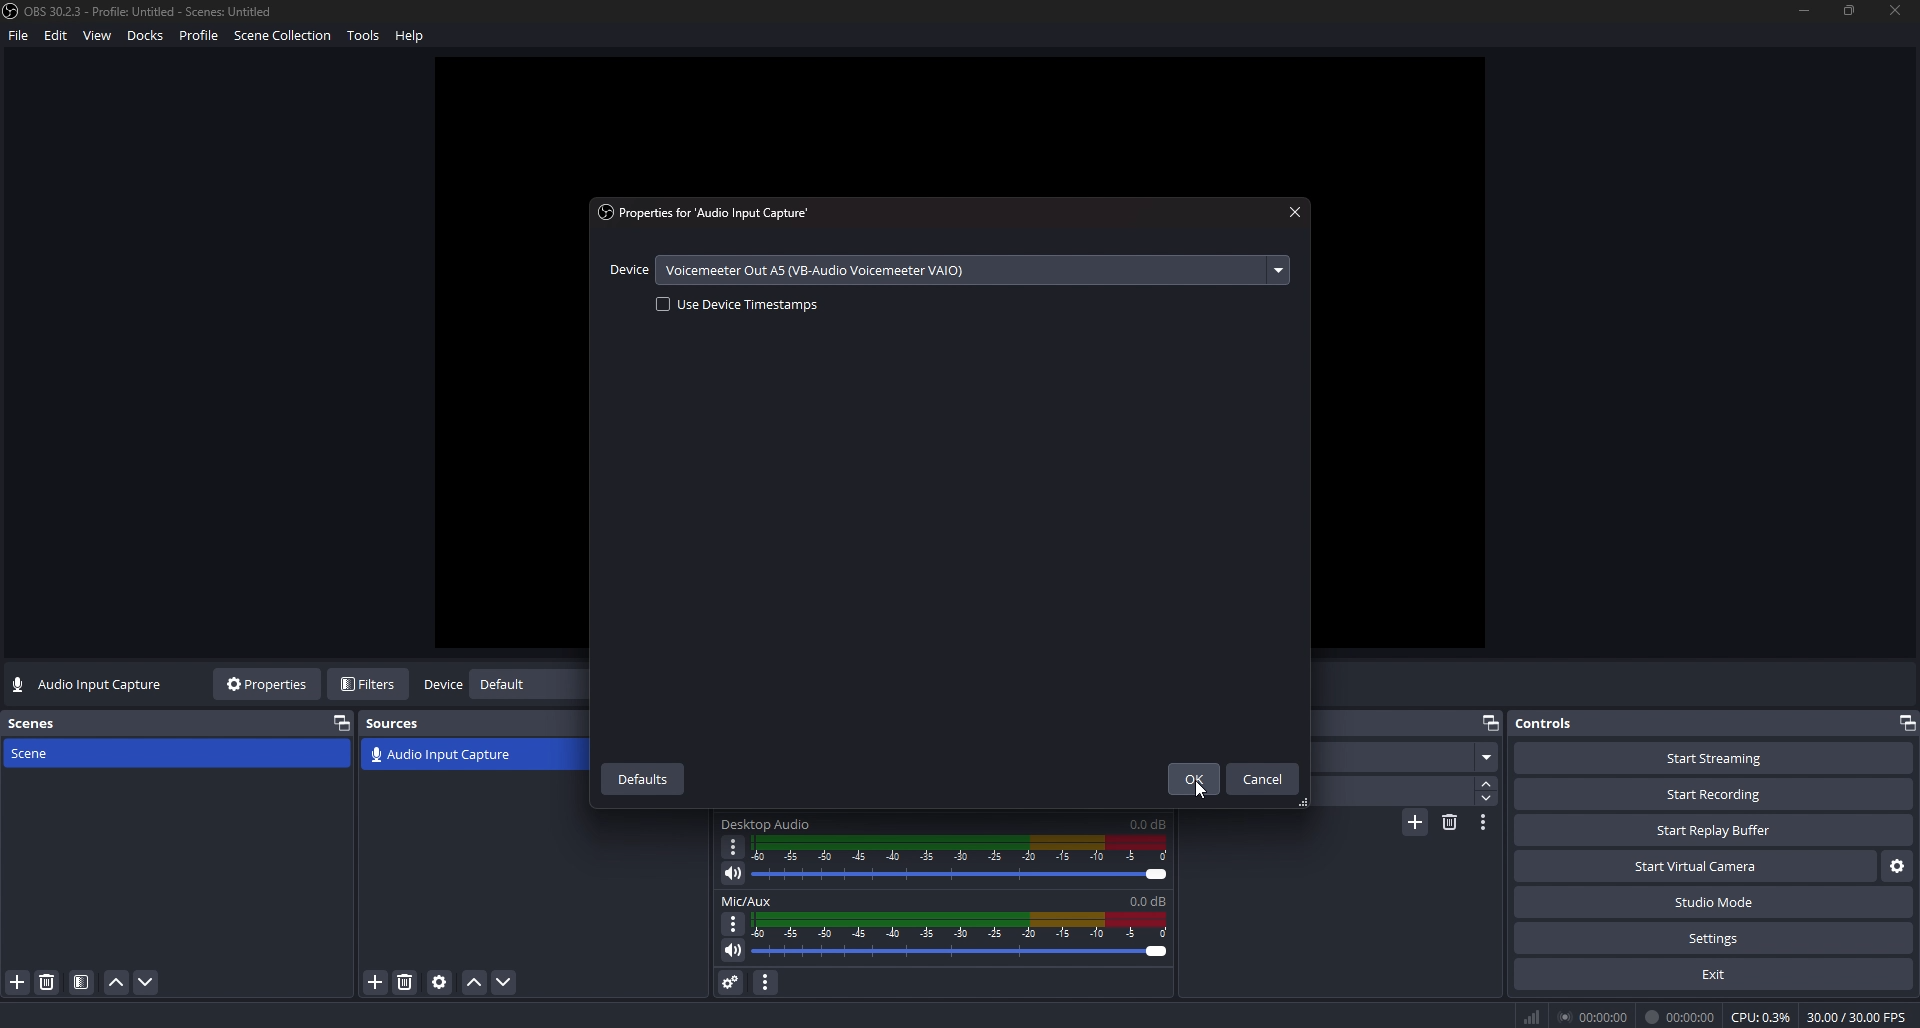 The width and height of the screenshot is (1920, 1028). What do you see at coordinates (269, 684) in the screenshot?
I see `properties` at bounding box center [269, 684].